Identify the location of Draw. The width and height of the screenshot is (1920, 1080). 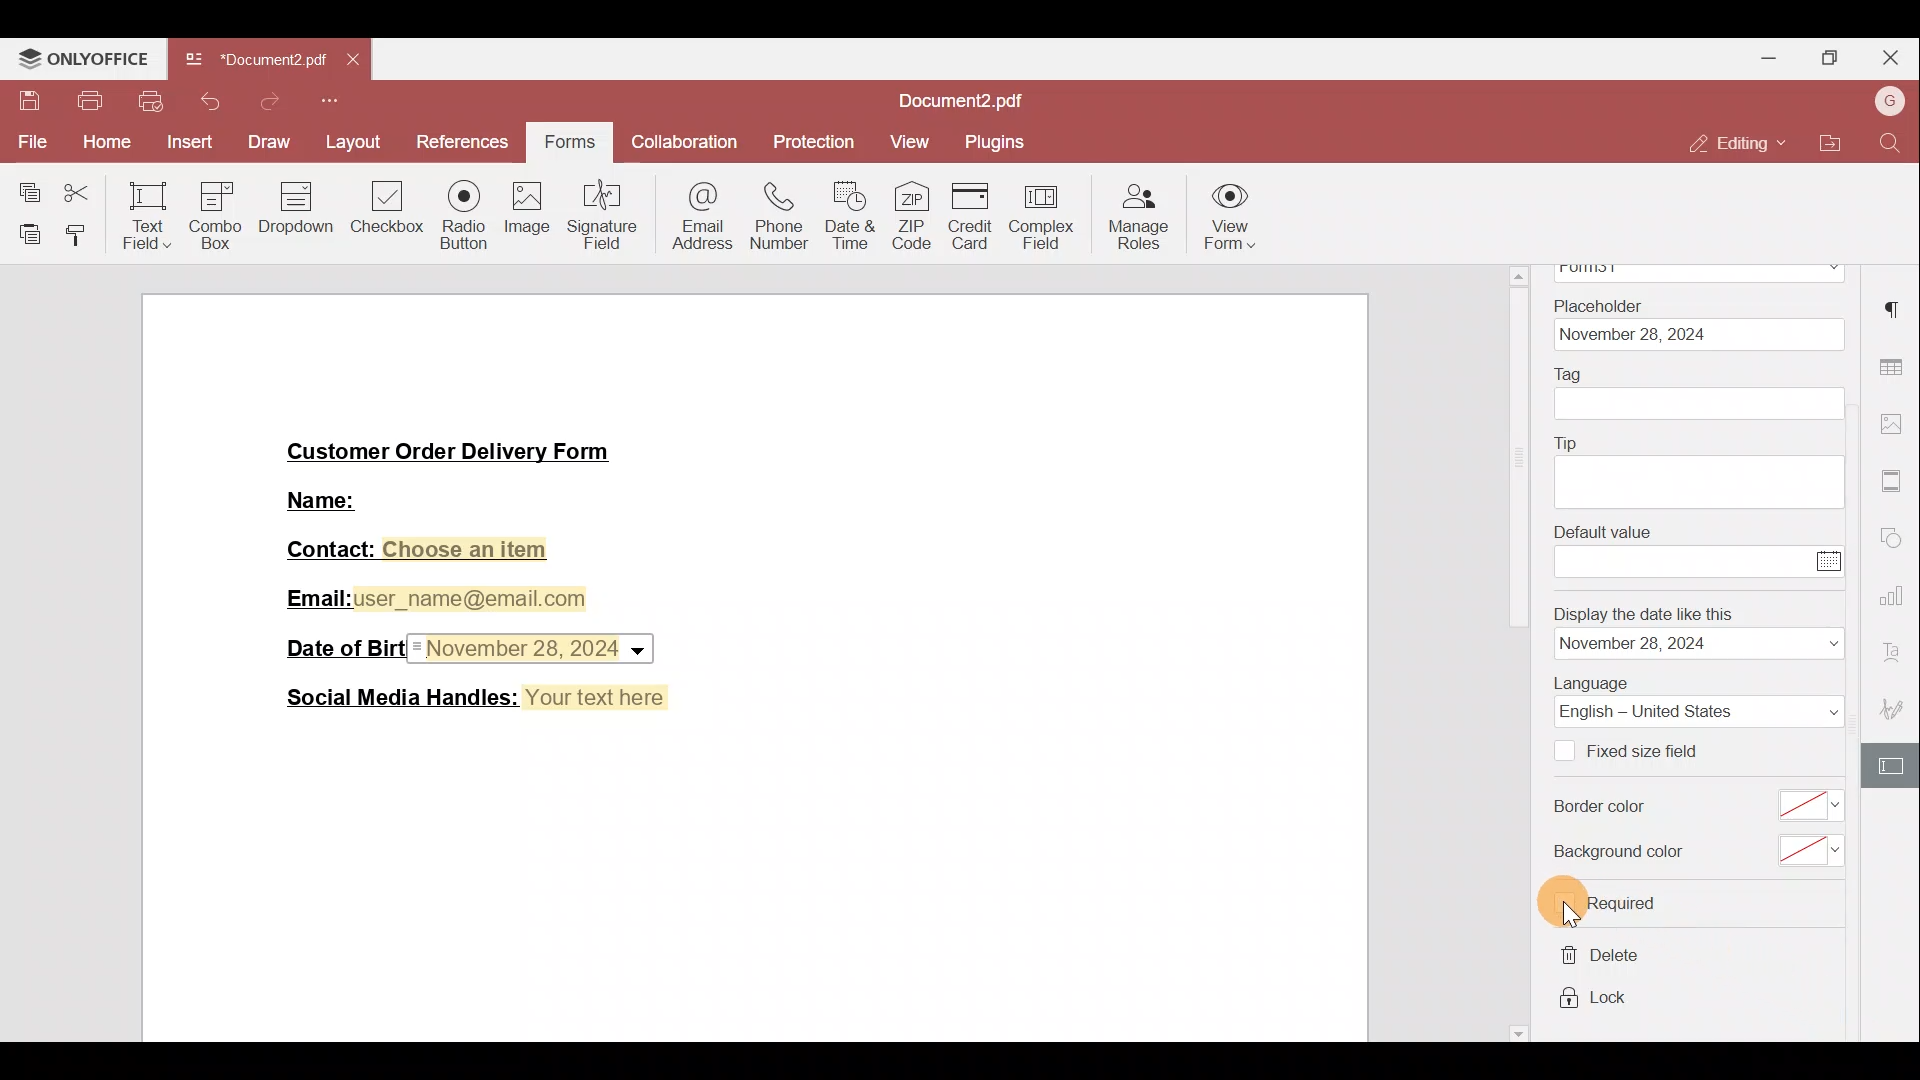
(267, 141).